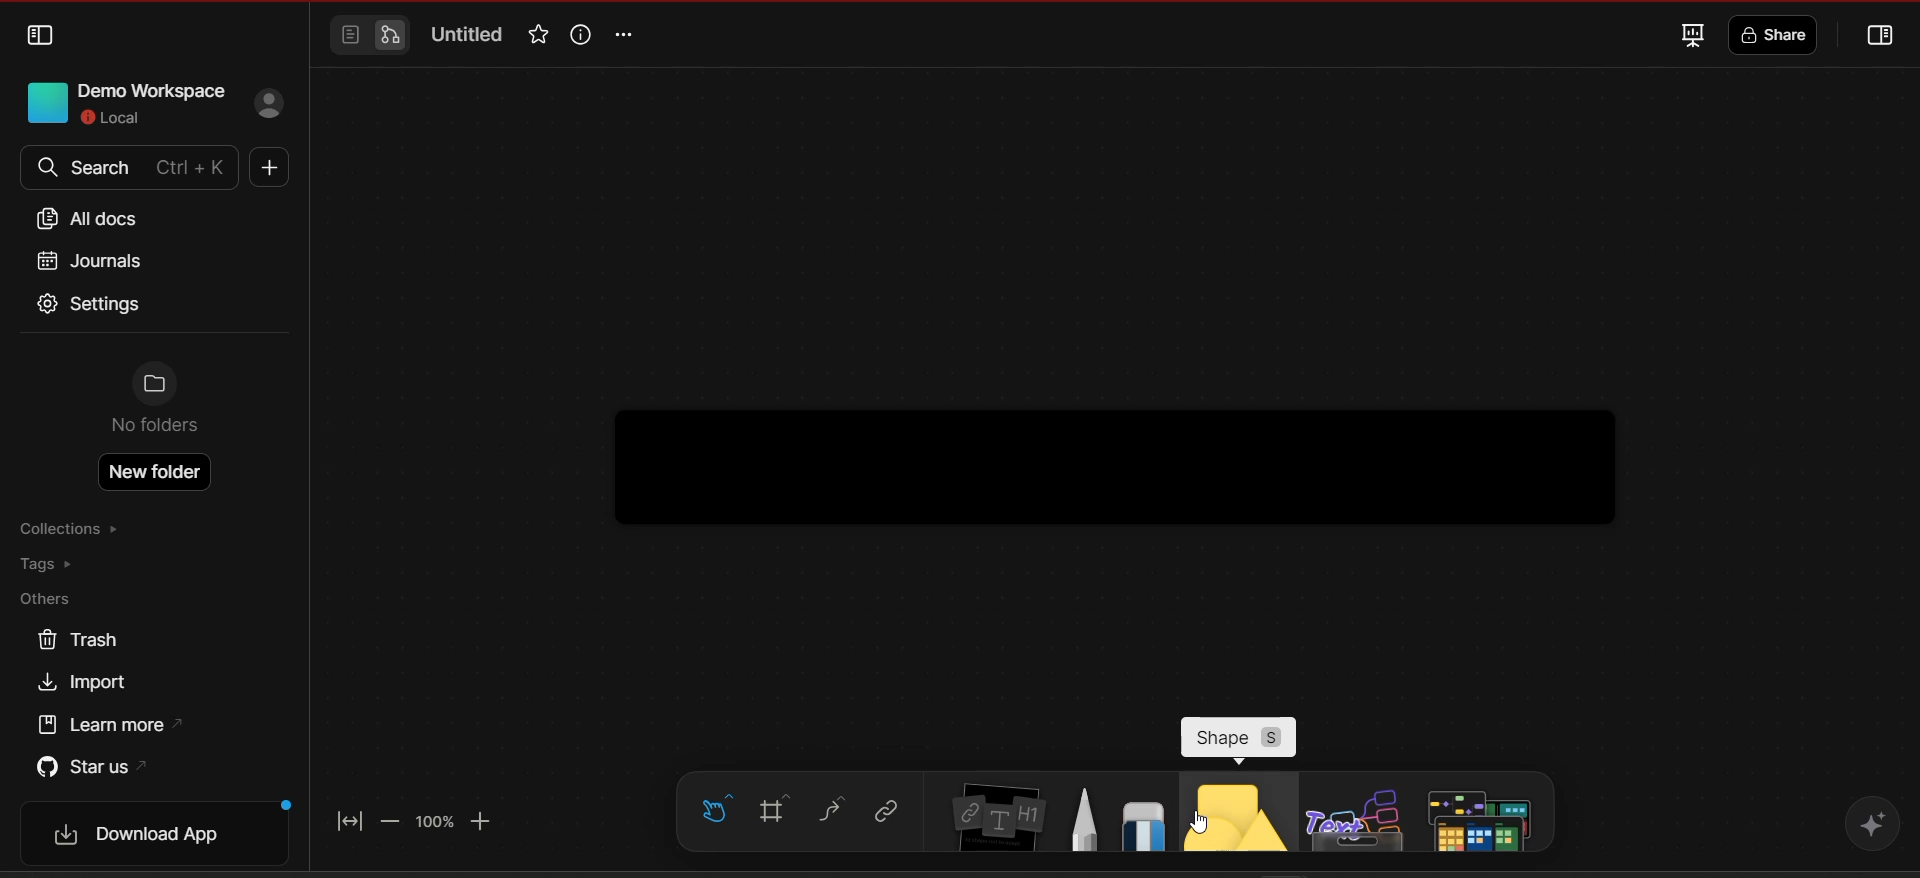  What do you see at coordinates (90, 683) in the screenshot?
I see `import` at bounding box center [90, 683].